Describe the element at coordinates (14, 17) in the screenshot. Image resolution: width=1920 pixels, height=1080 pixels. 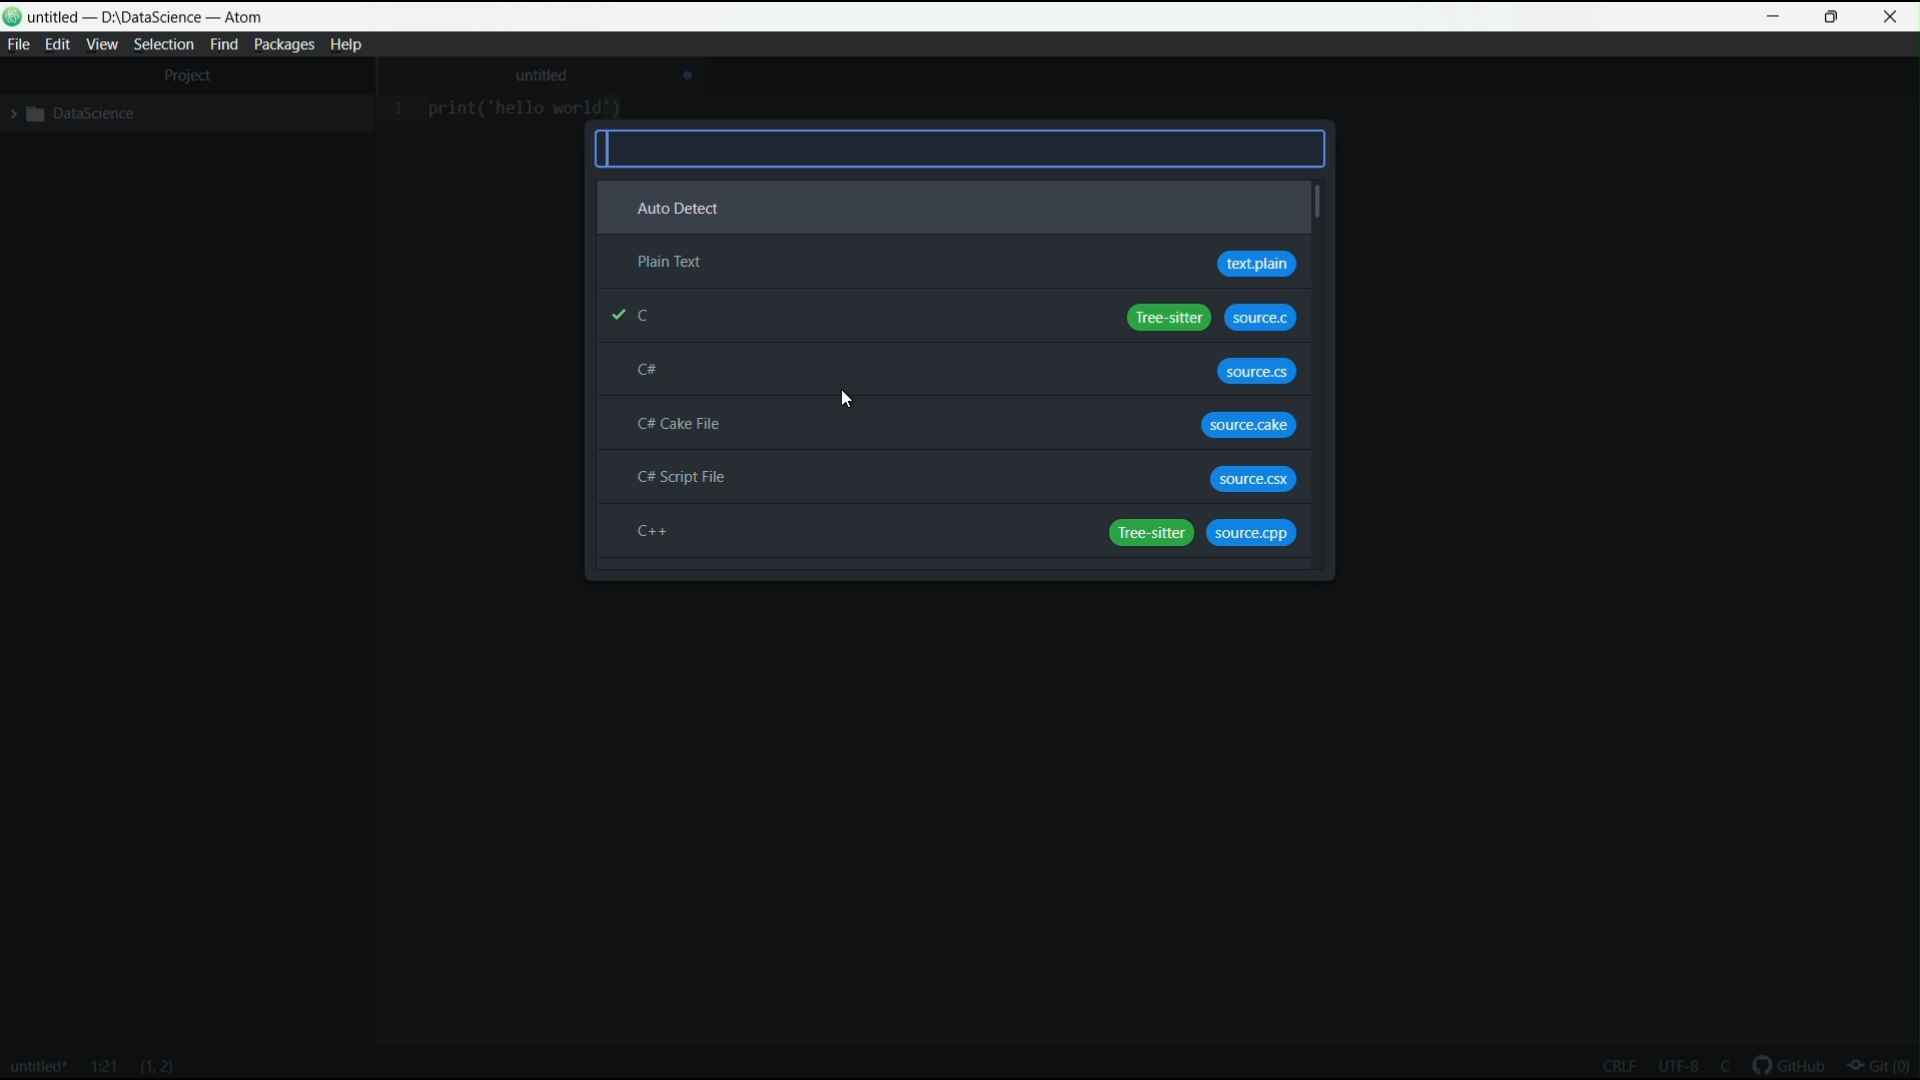
I see `logo` at that location.